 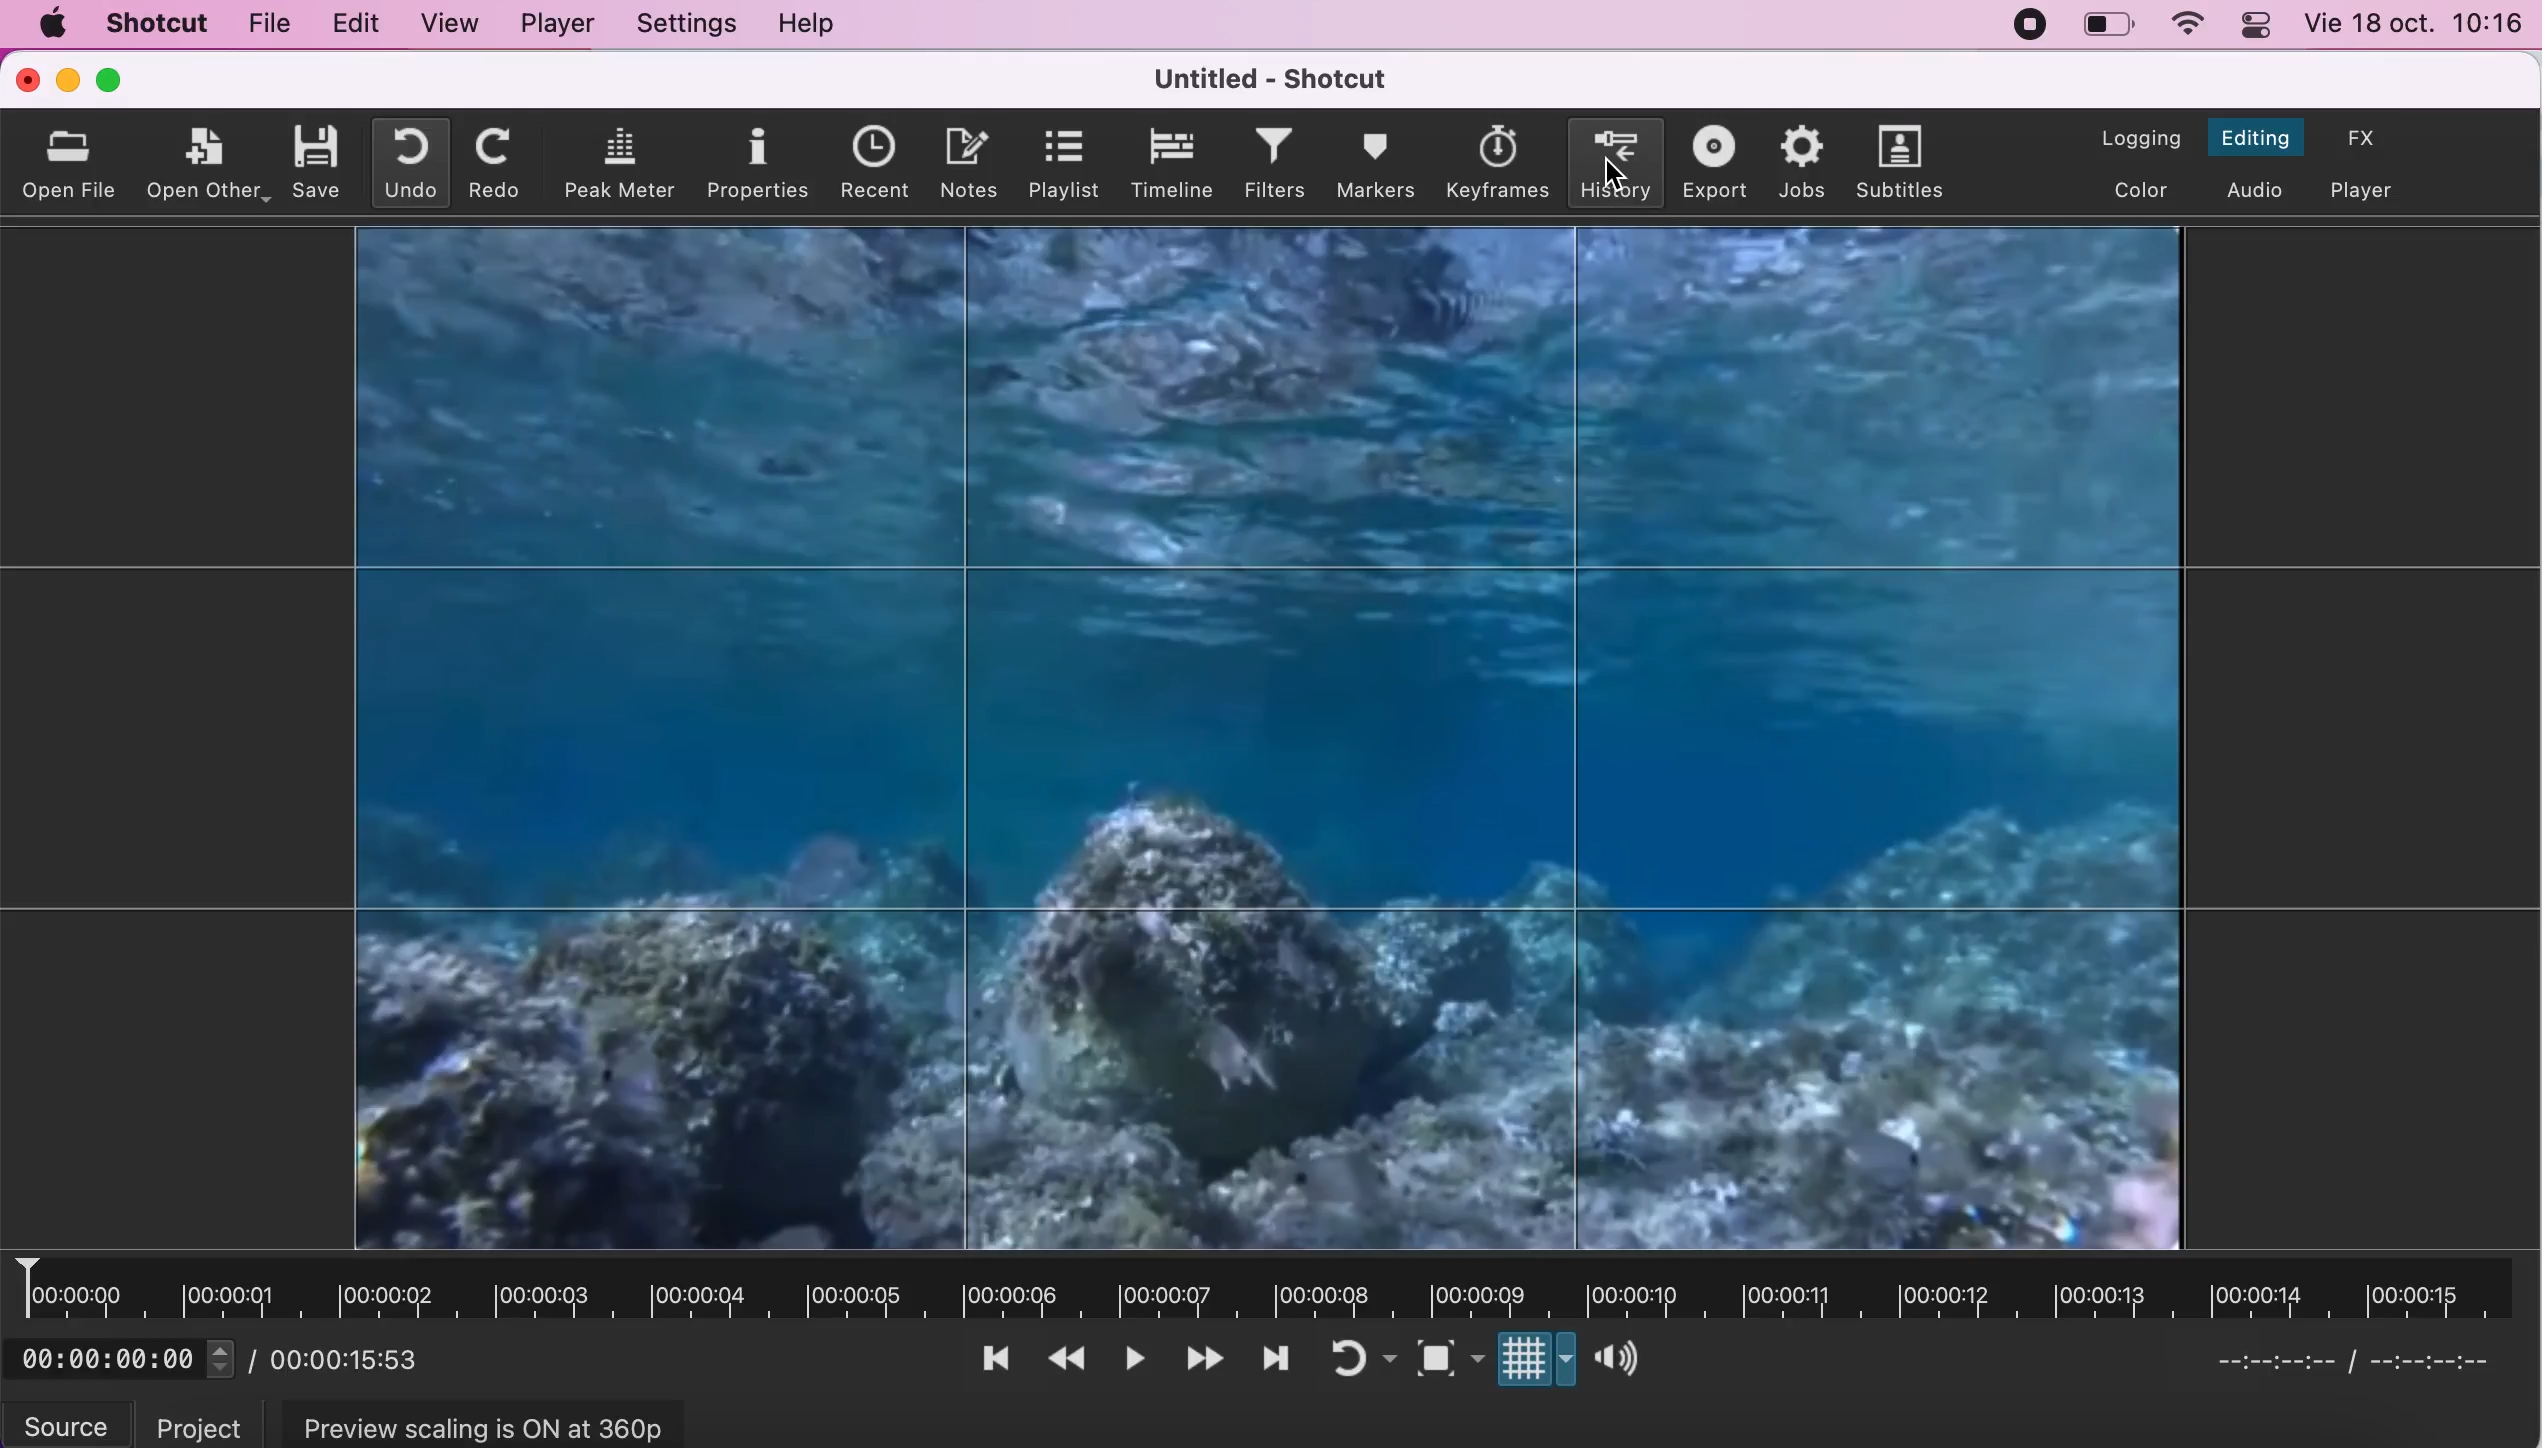 I want to click on keyframes, so click(x=1498, y=161).